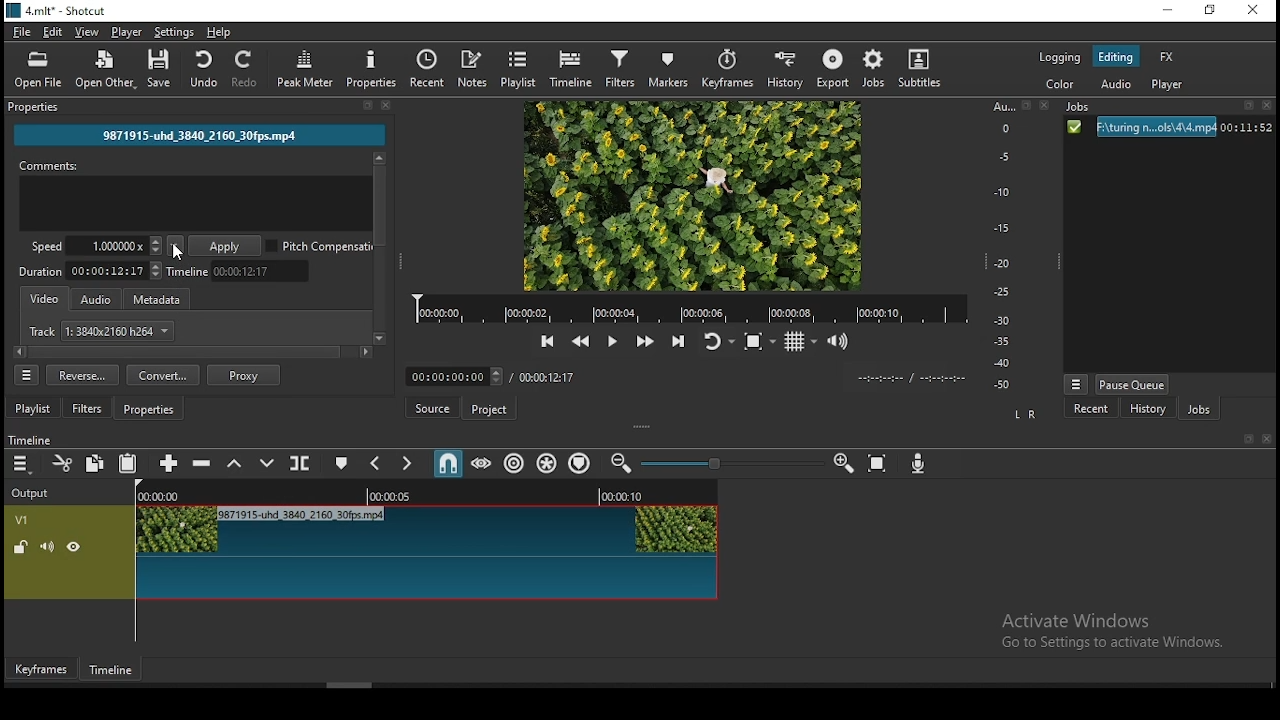  I want to click on toggle zoom, so click(763, 341).